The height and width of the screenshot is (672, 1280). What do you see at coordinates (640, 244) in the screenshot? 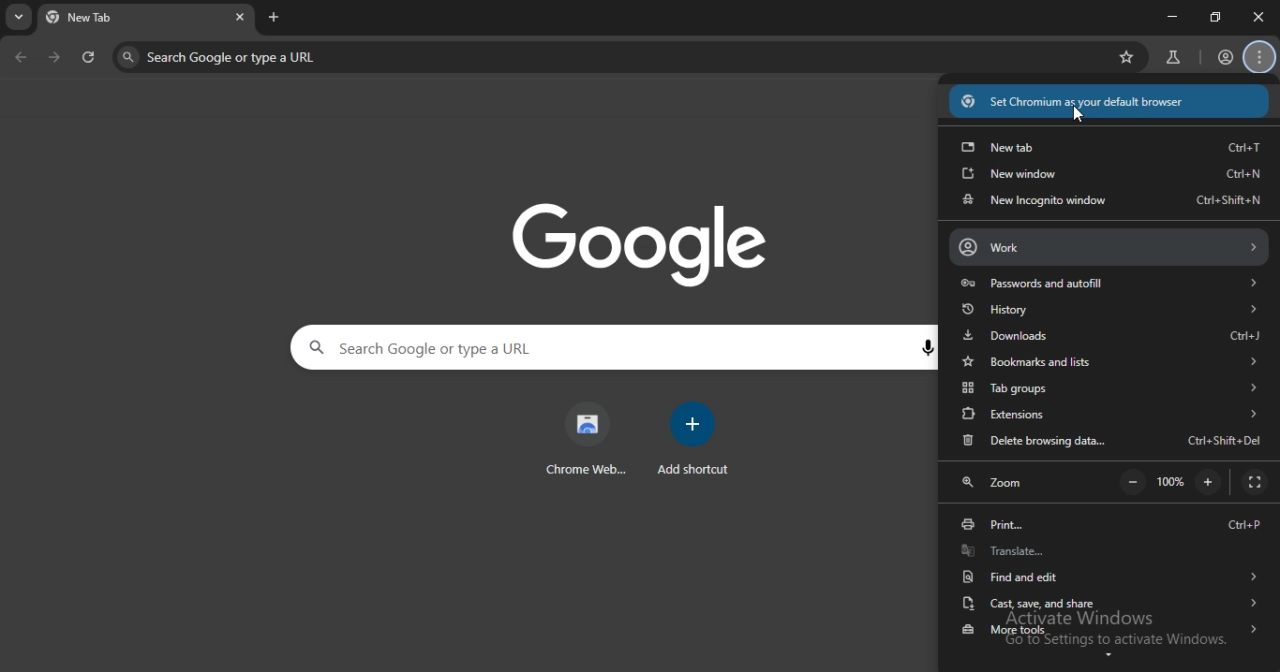
I see `image` at bounding box center [640, 244].